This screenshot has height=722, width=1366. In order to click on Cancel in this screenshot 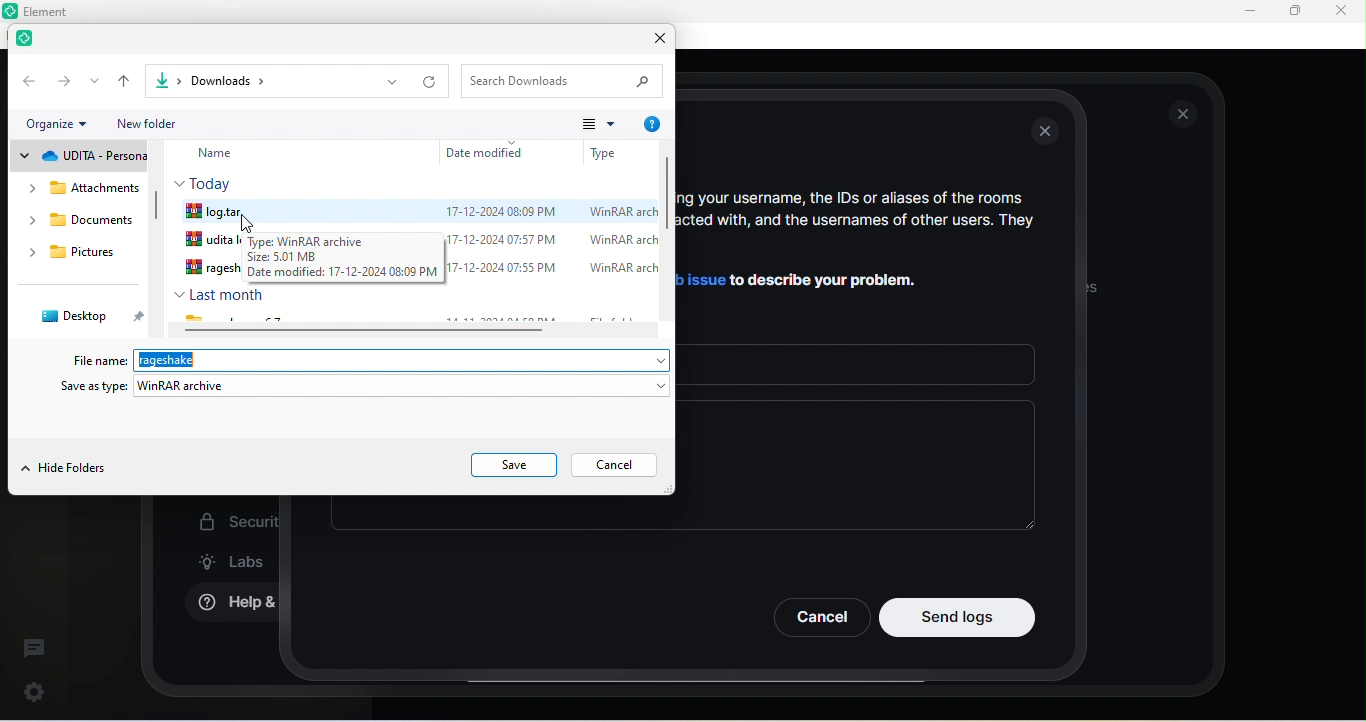, I will do `click(820, 617)`.